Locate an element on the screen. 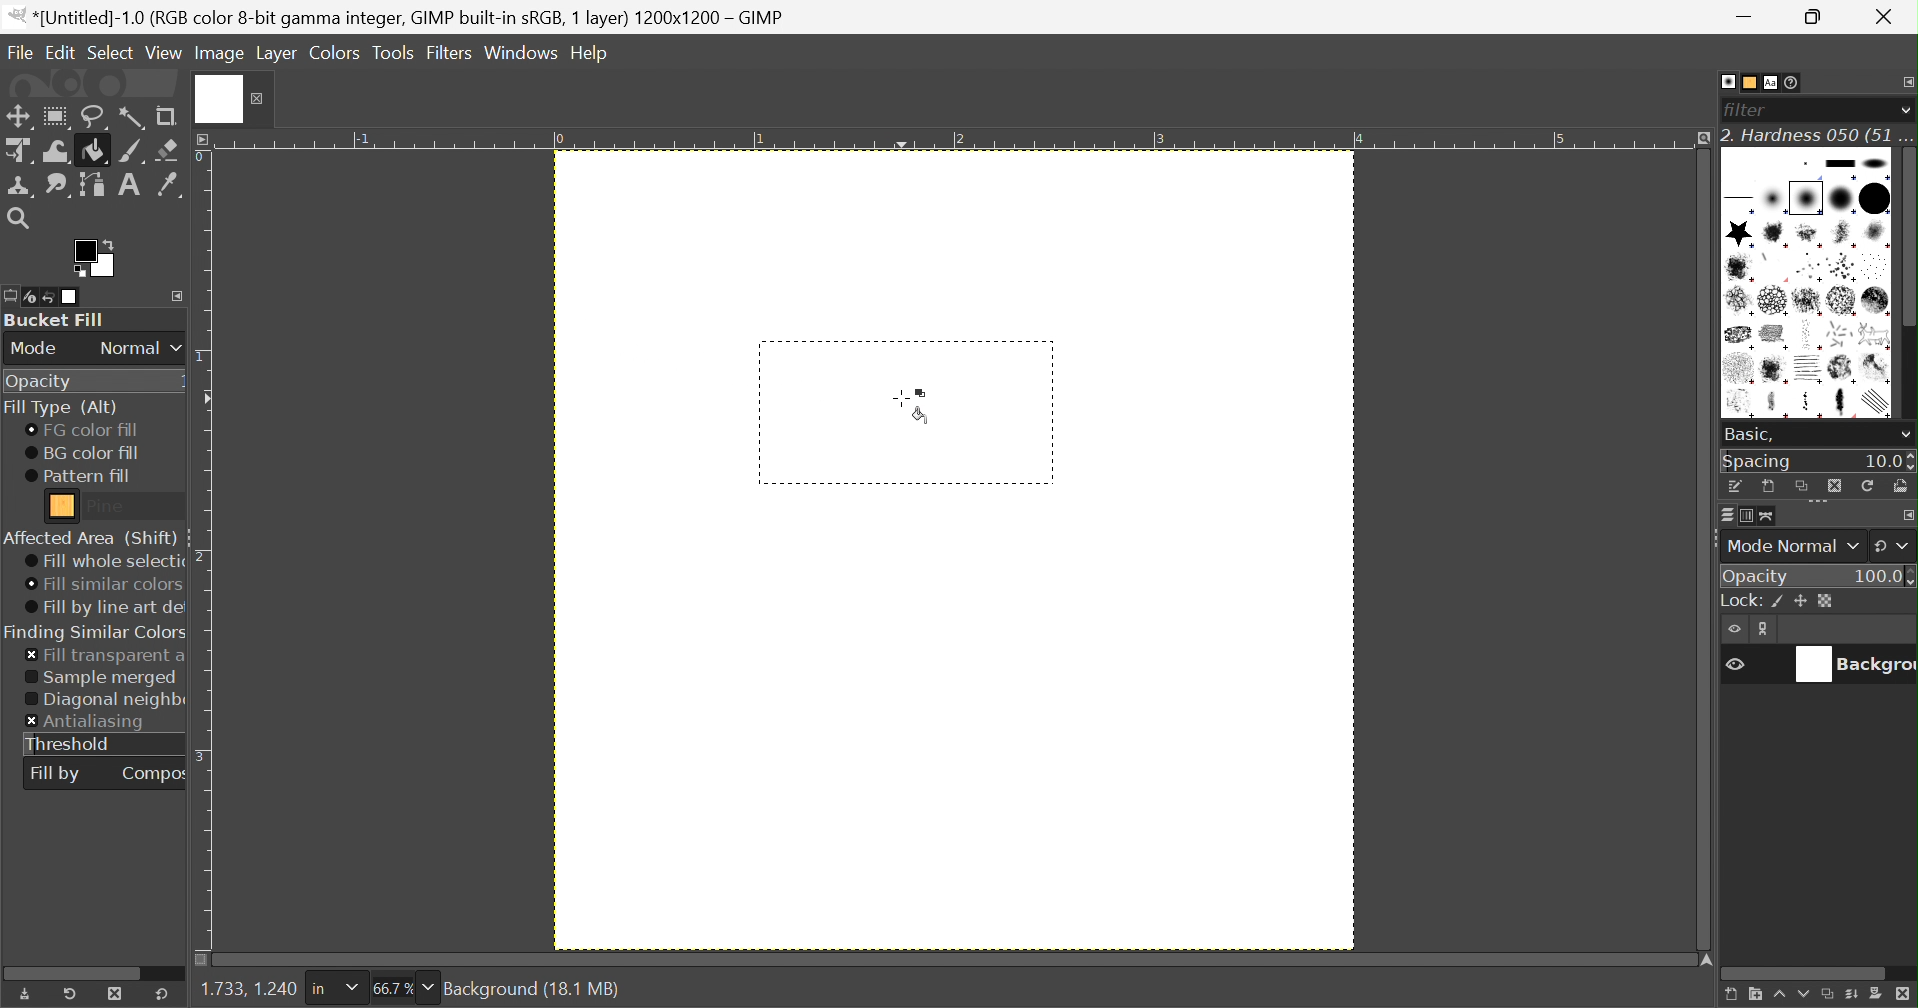 This screenshot has width=1918, height=1008. Fill transparent areas is located at coordinates (105, 656).